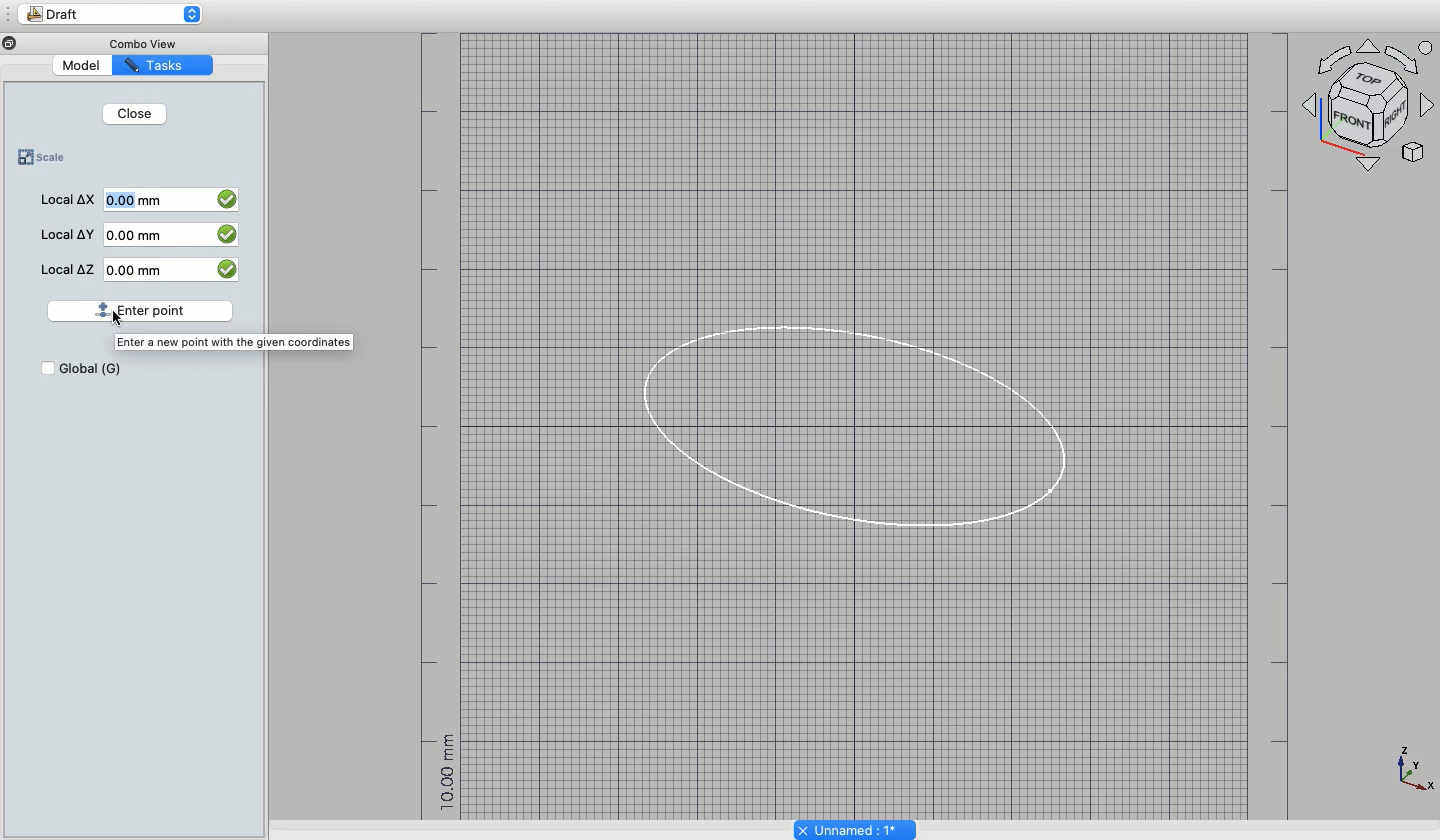 This screenshot has height=840, width=1440. I want to click on 0.00 mm, so click(170, 234).